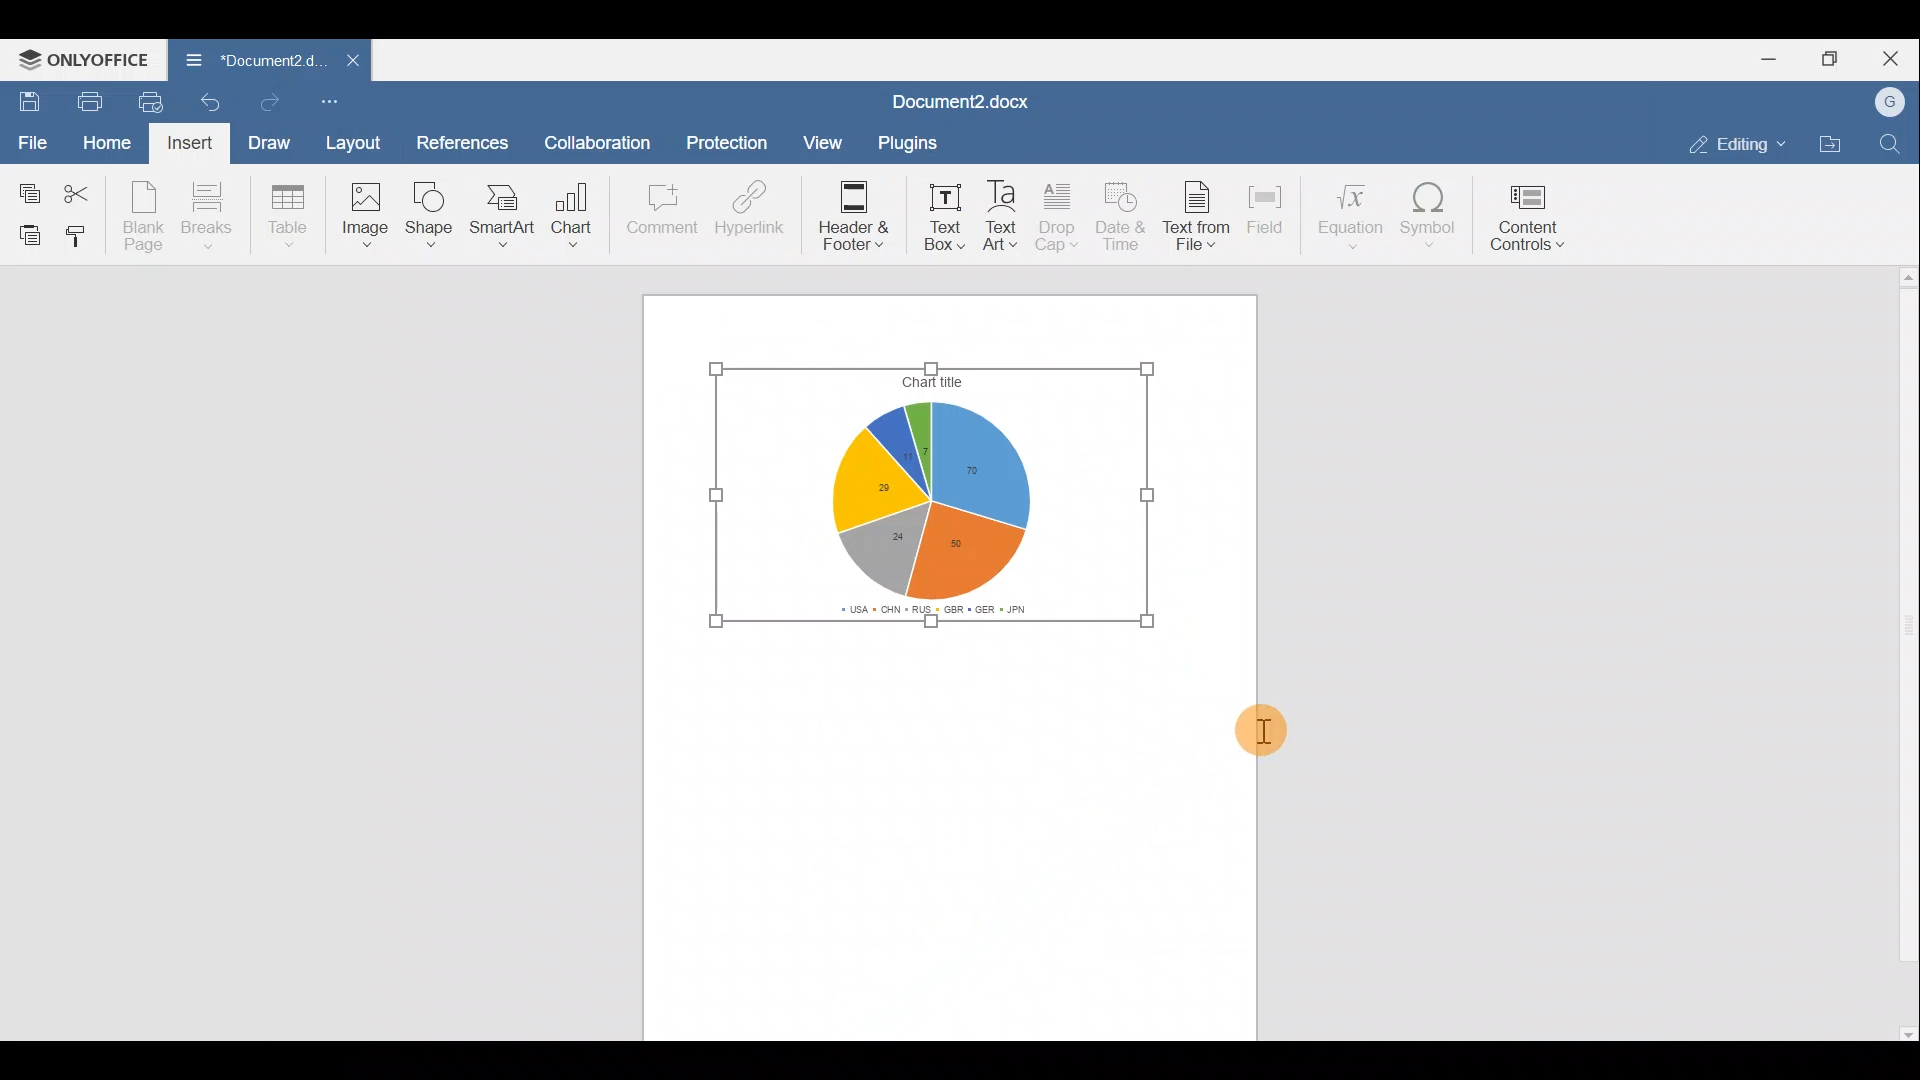 This screenshot has height=1080, width=1920. Describe the element at coordinates (1435, 215) in the screenshot. I see `Symbol` at that location.